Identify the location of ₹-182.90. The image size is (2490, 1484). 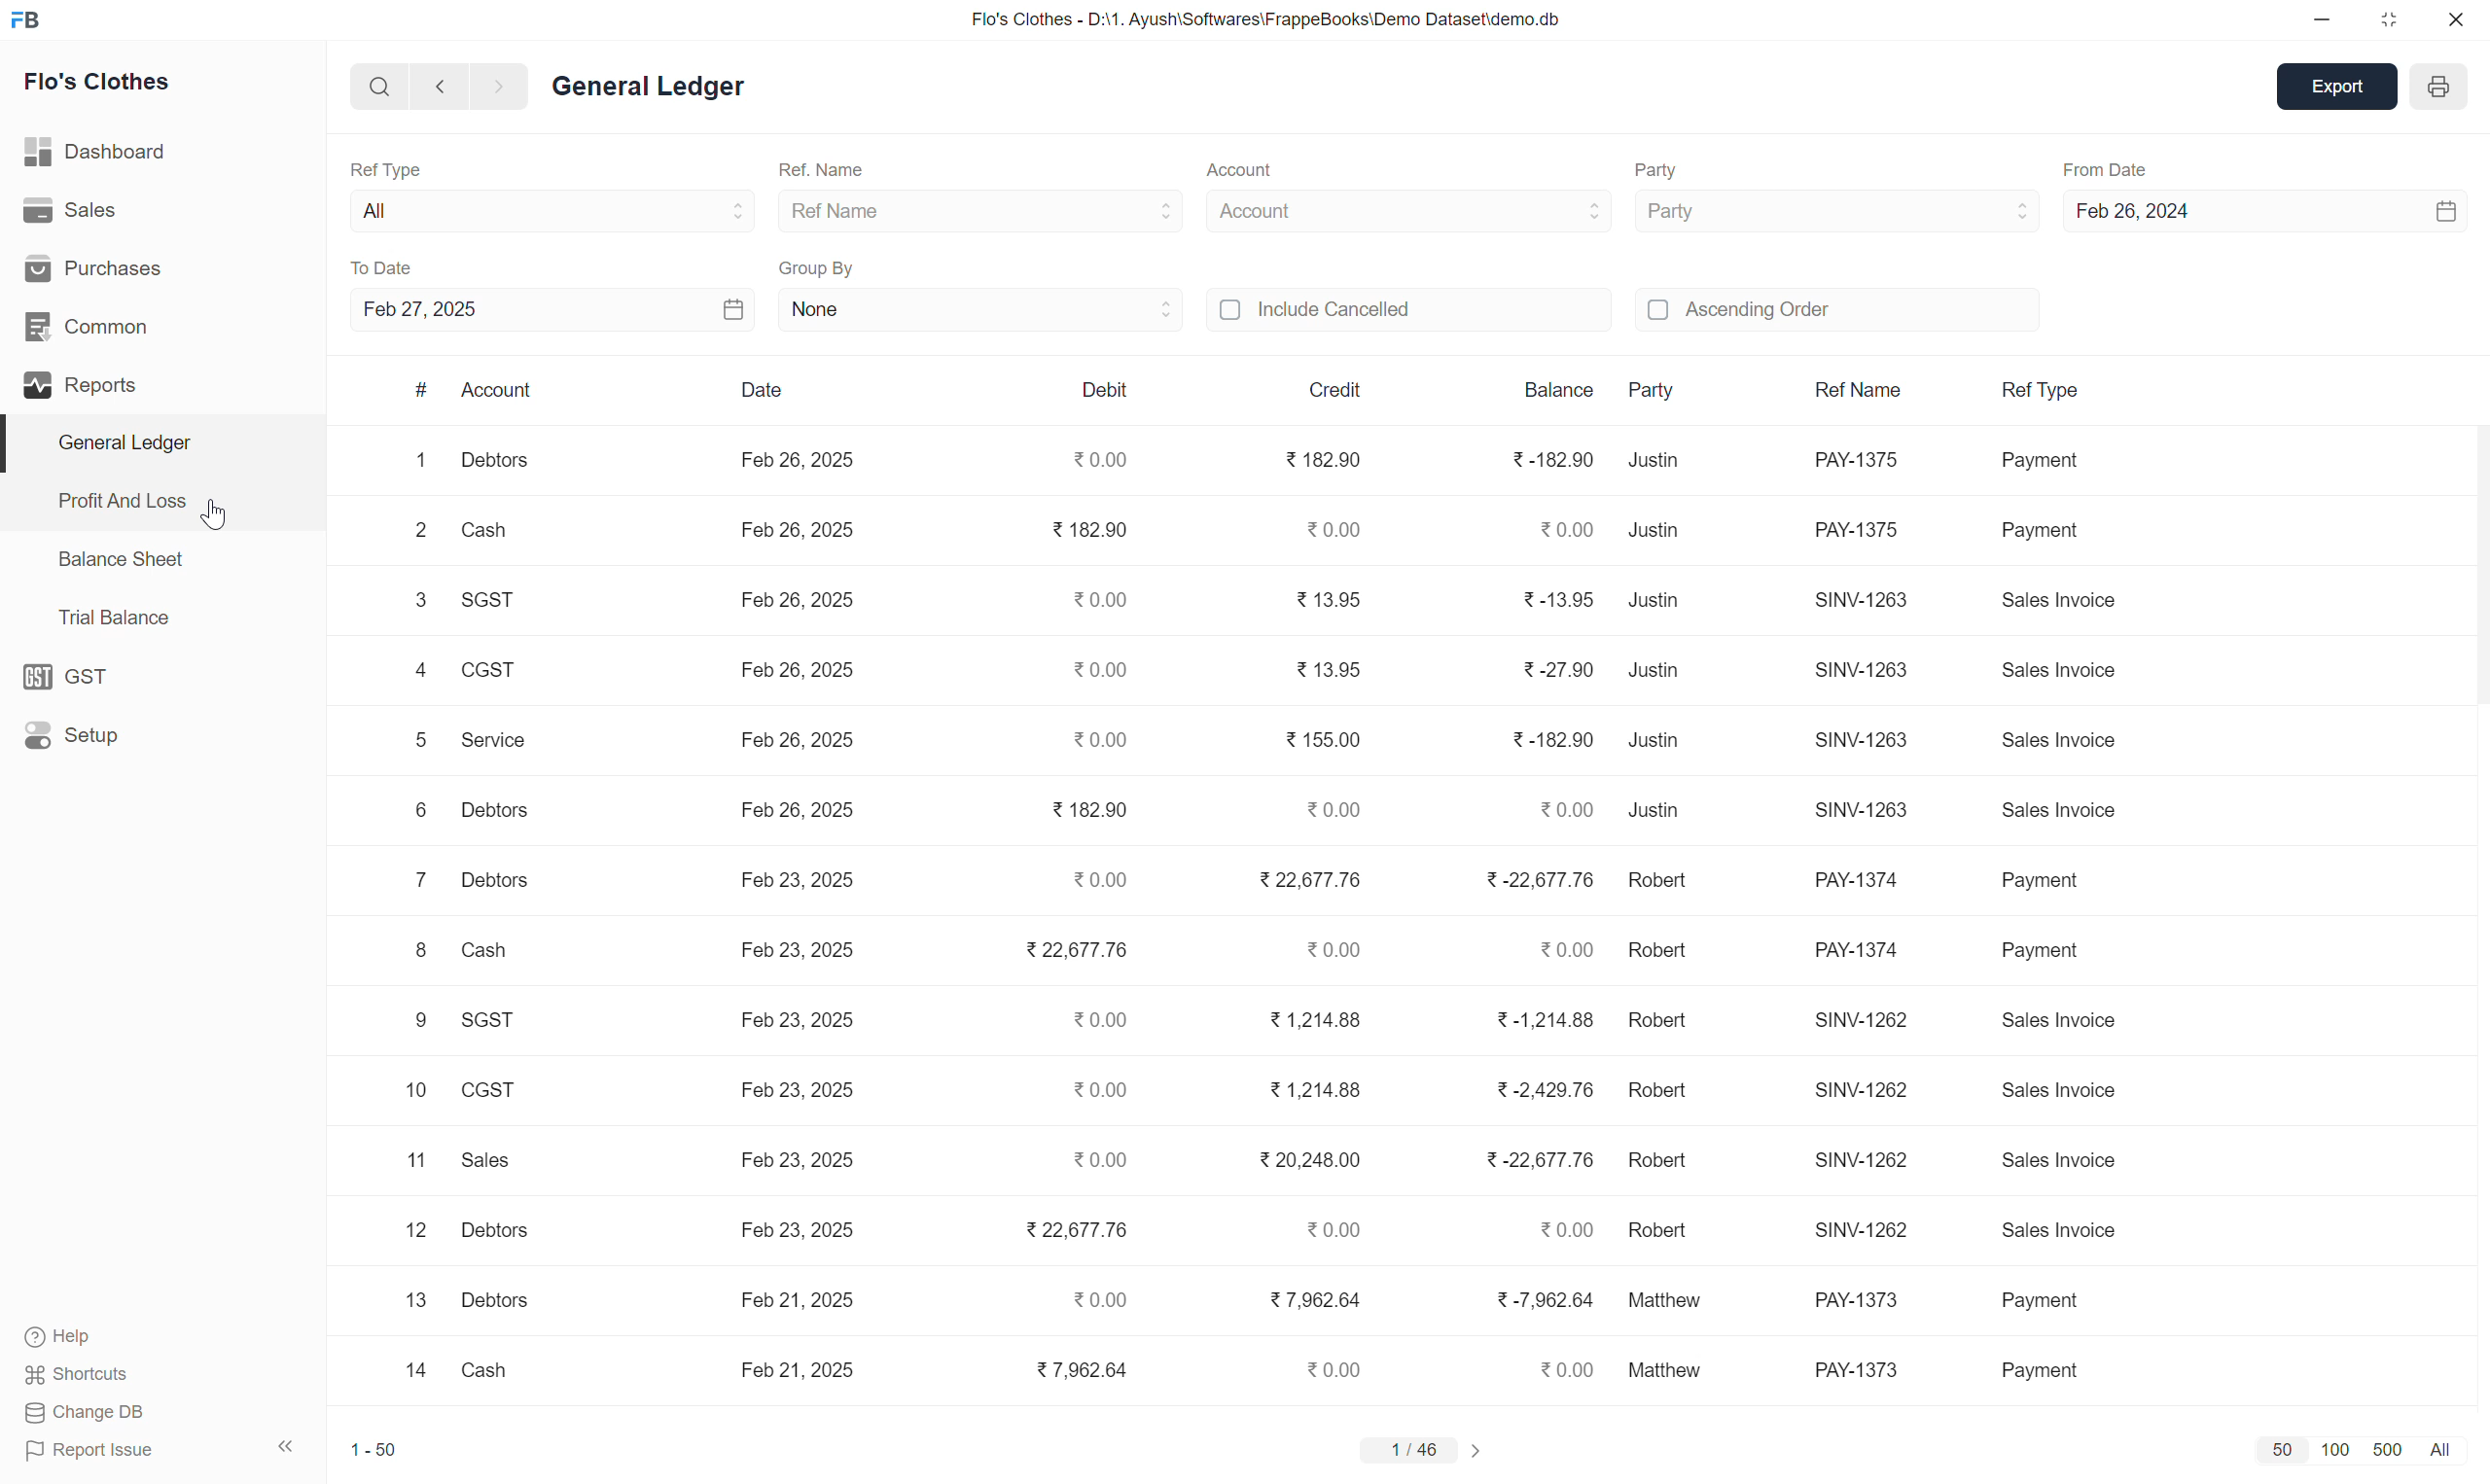
(1555, 737).